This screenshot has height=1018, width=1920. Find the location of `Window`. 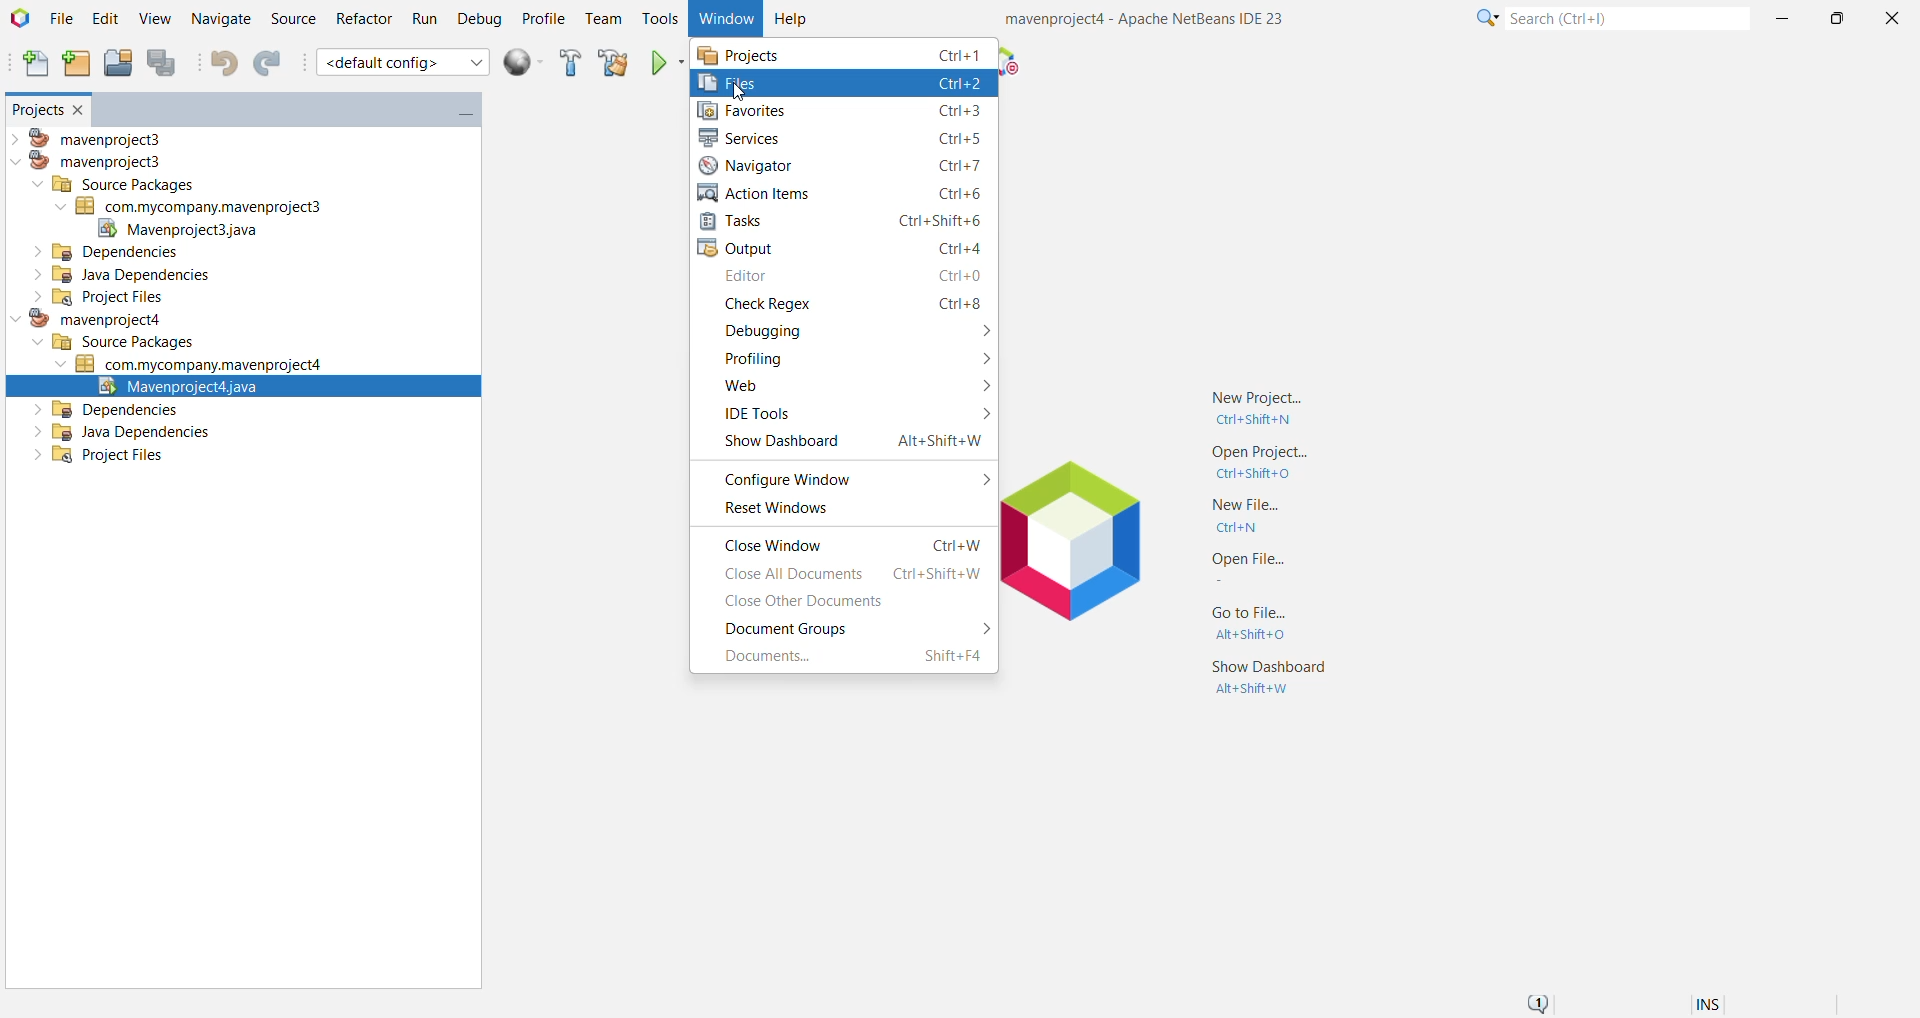

Window is located at coordinates (723, 18).